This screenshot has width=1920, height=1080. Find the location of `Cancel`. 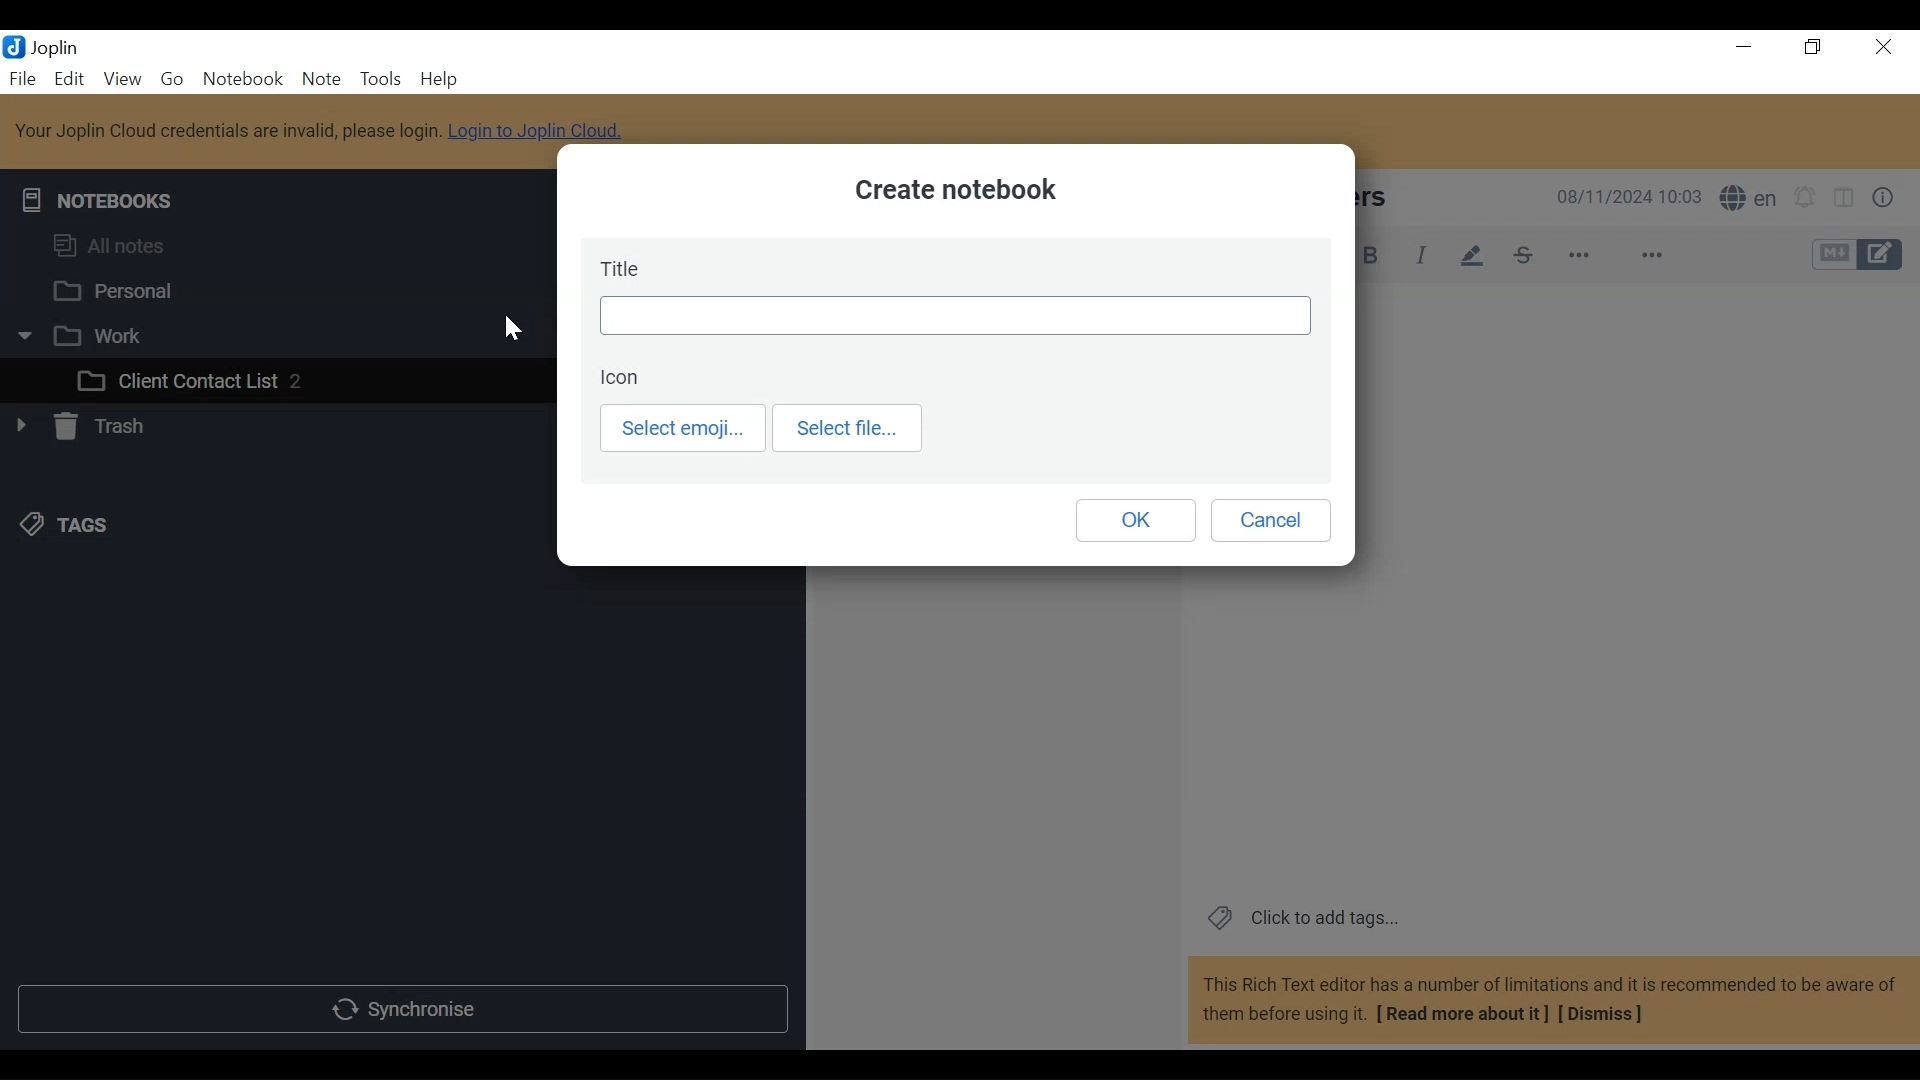

Cancel is located at coordinates (1274, 519).